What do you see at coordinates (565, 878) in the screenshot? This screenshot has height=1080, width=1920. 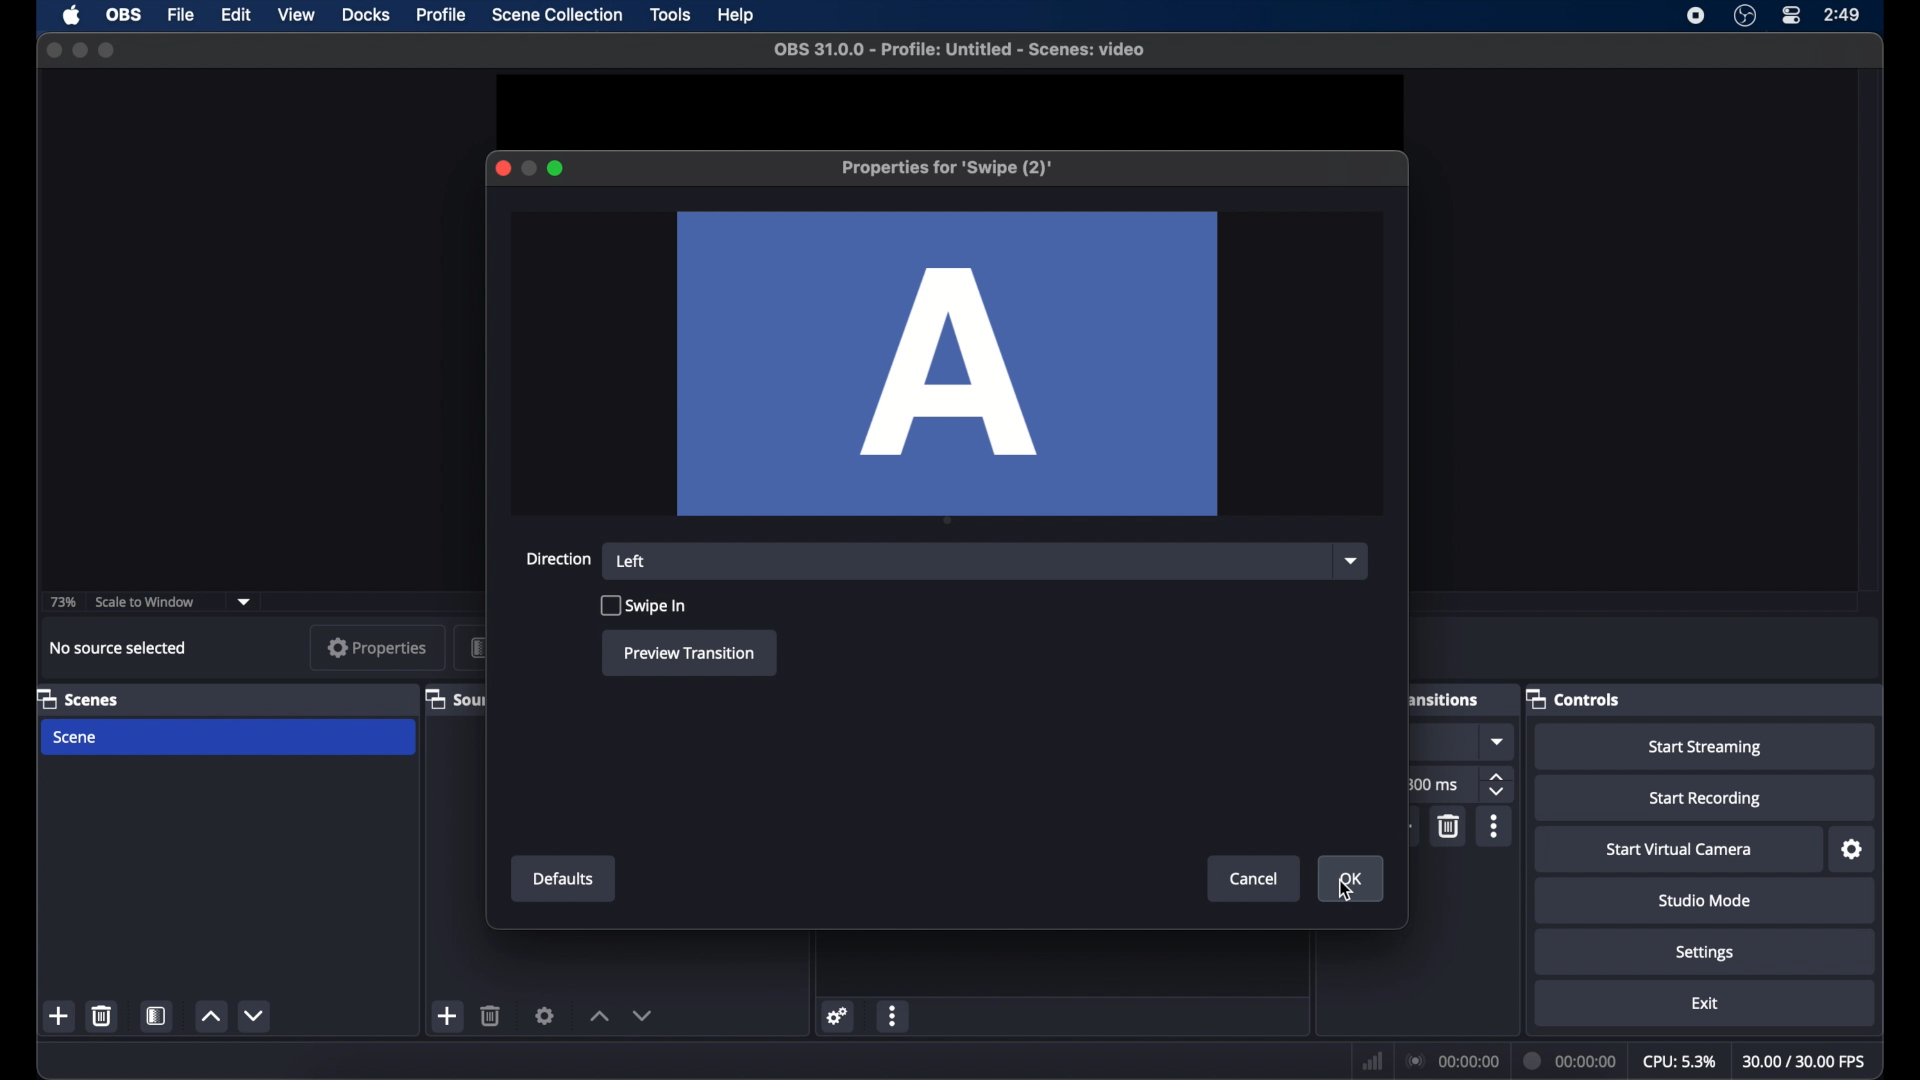 I see `defaults` at bounding box center [565, 878].